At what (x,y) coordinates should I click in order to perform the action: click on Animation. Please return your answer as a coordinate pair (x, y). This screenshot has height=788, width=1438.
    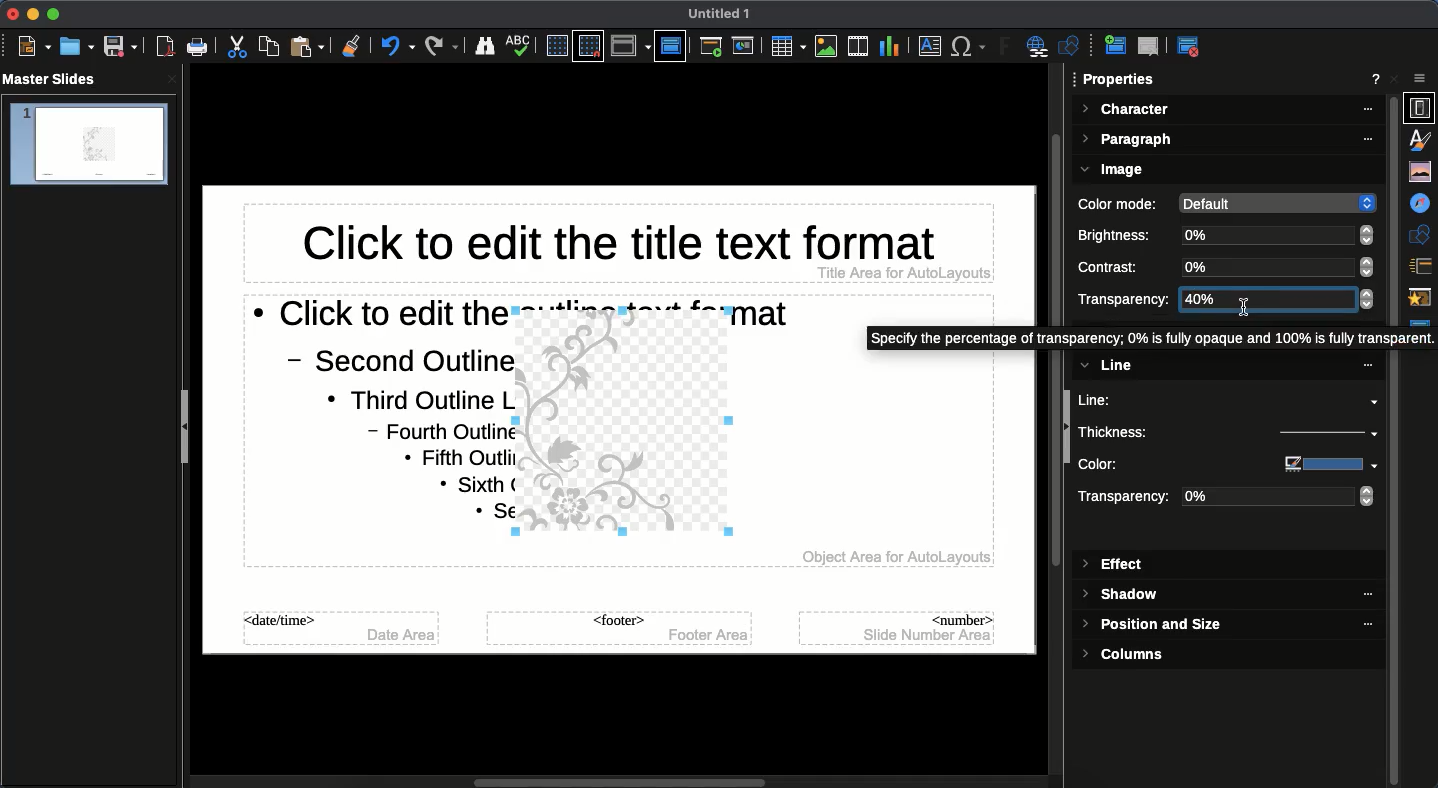
    Looking at the image, I should click on (1422, 299).